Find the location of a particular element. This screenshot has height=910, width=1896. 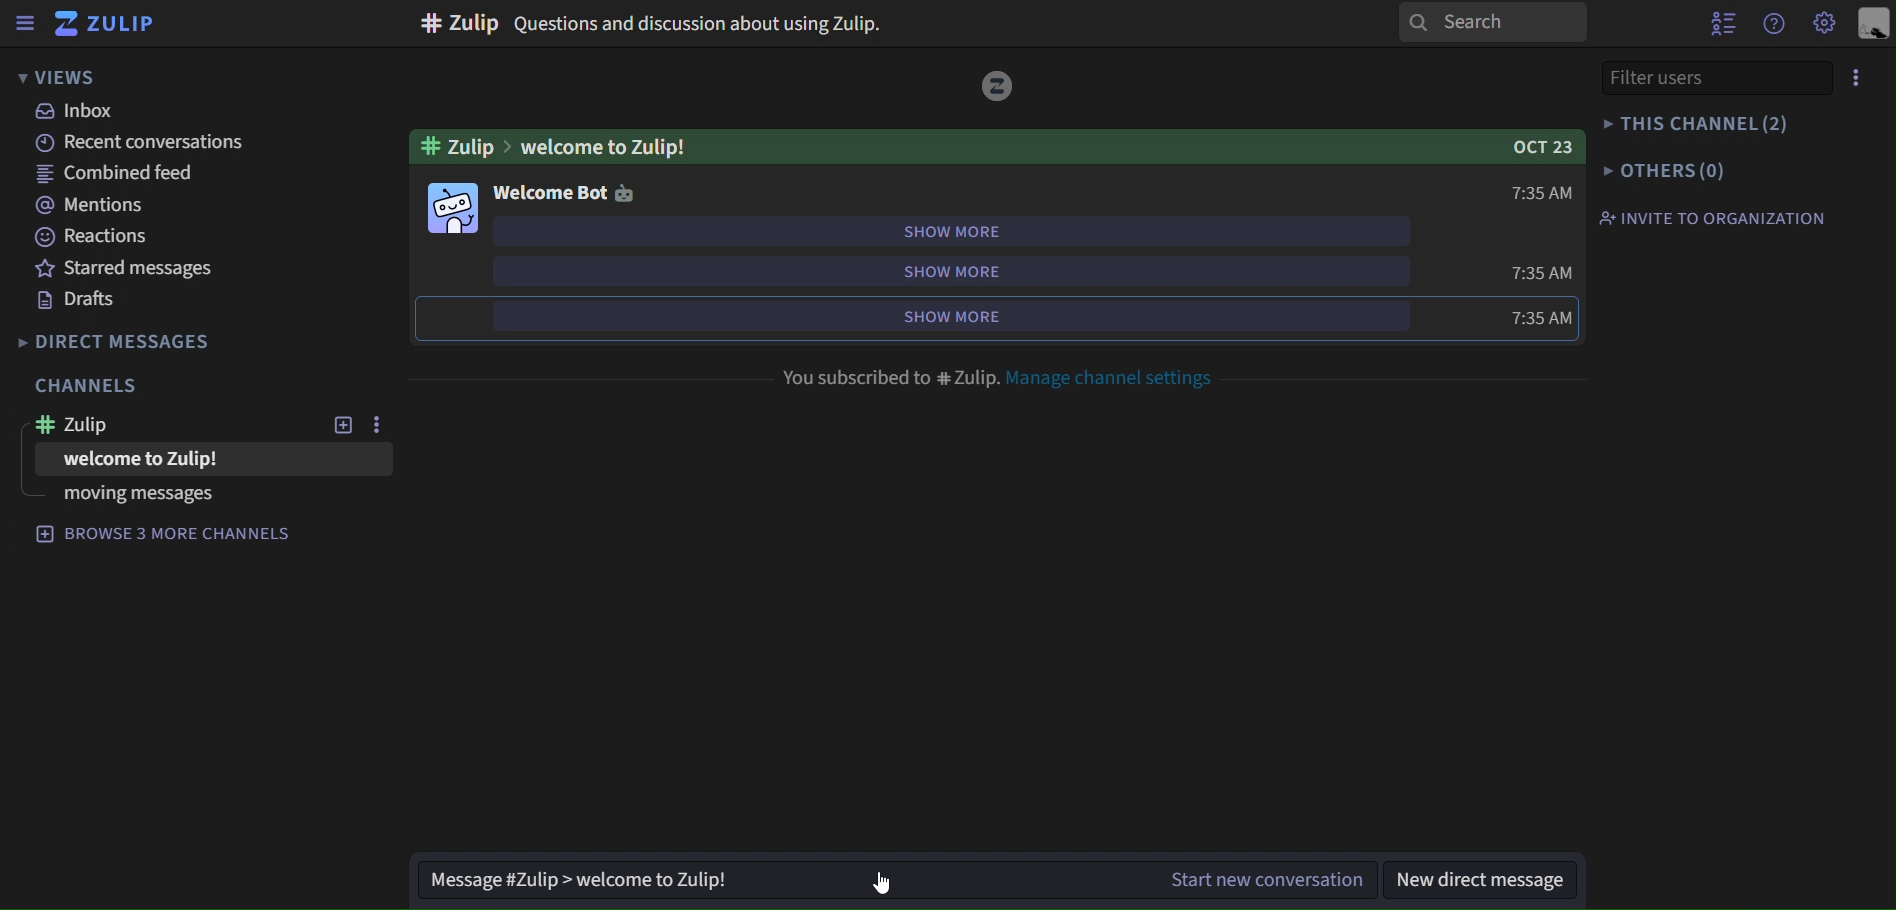

drafts is located at coordinates (76, 300).